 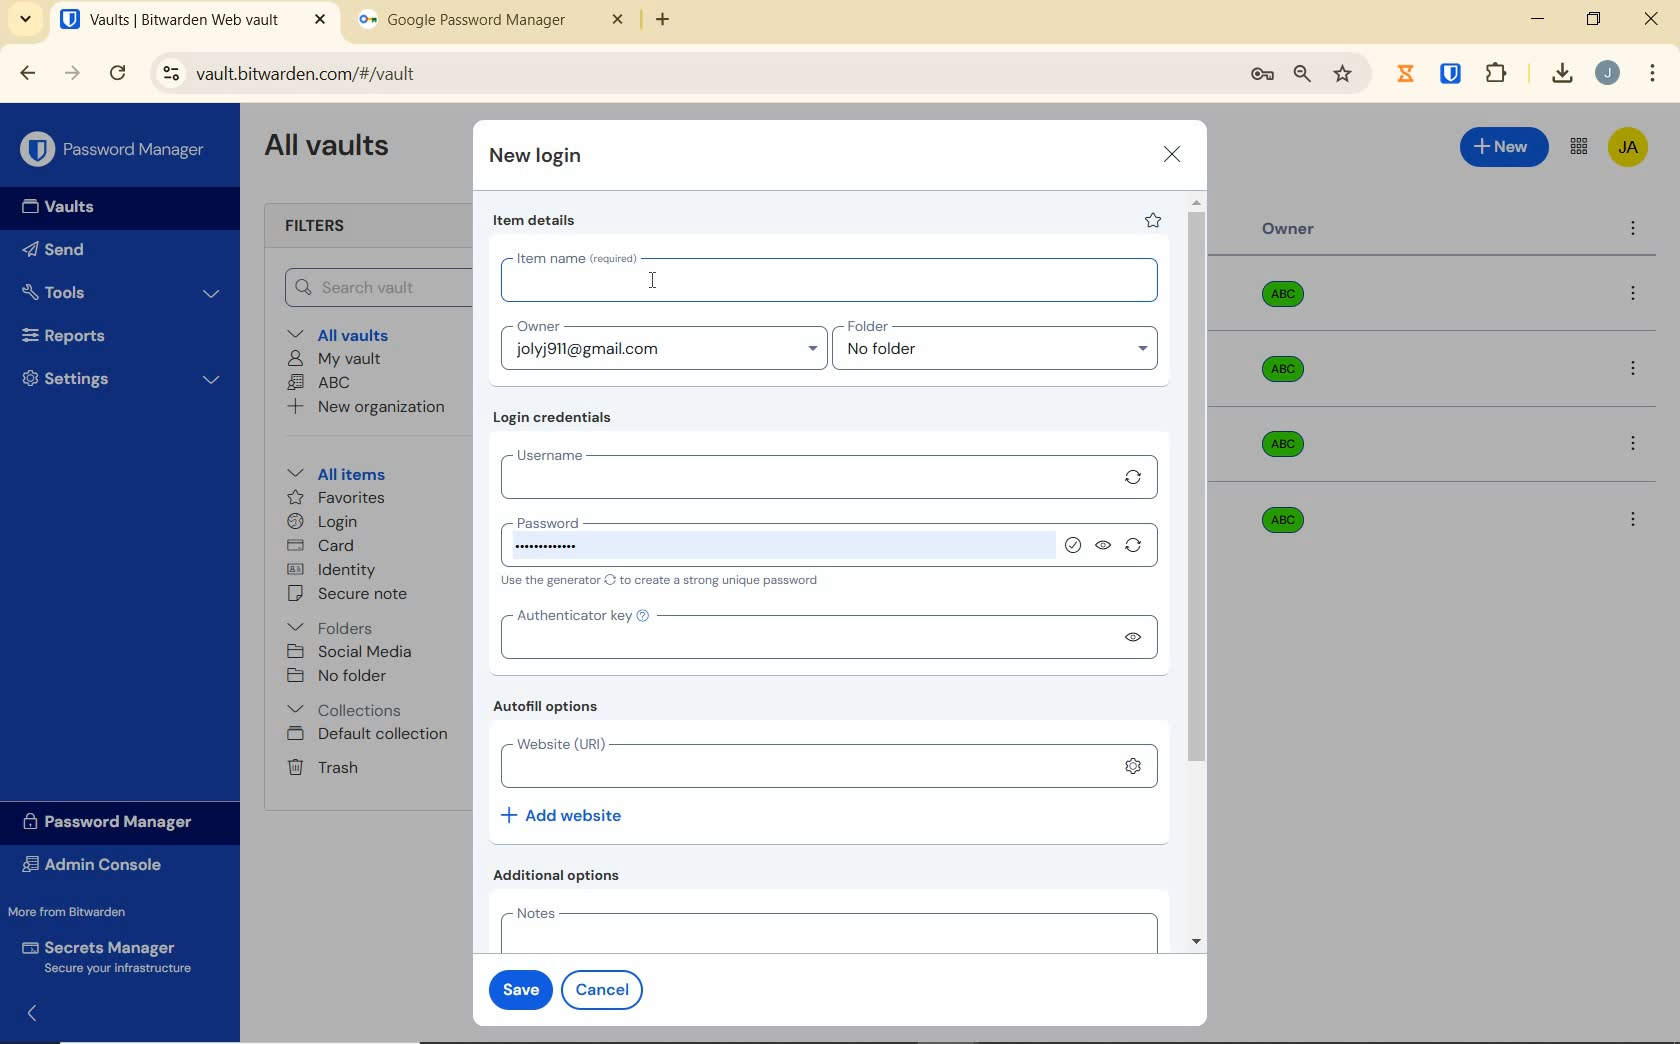 What do you see at coordinates (334, 624) in the screenshot?
I see `Folders` at bounding box center [334, 624].